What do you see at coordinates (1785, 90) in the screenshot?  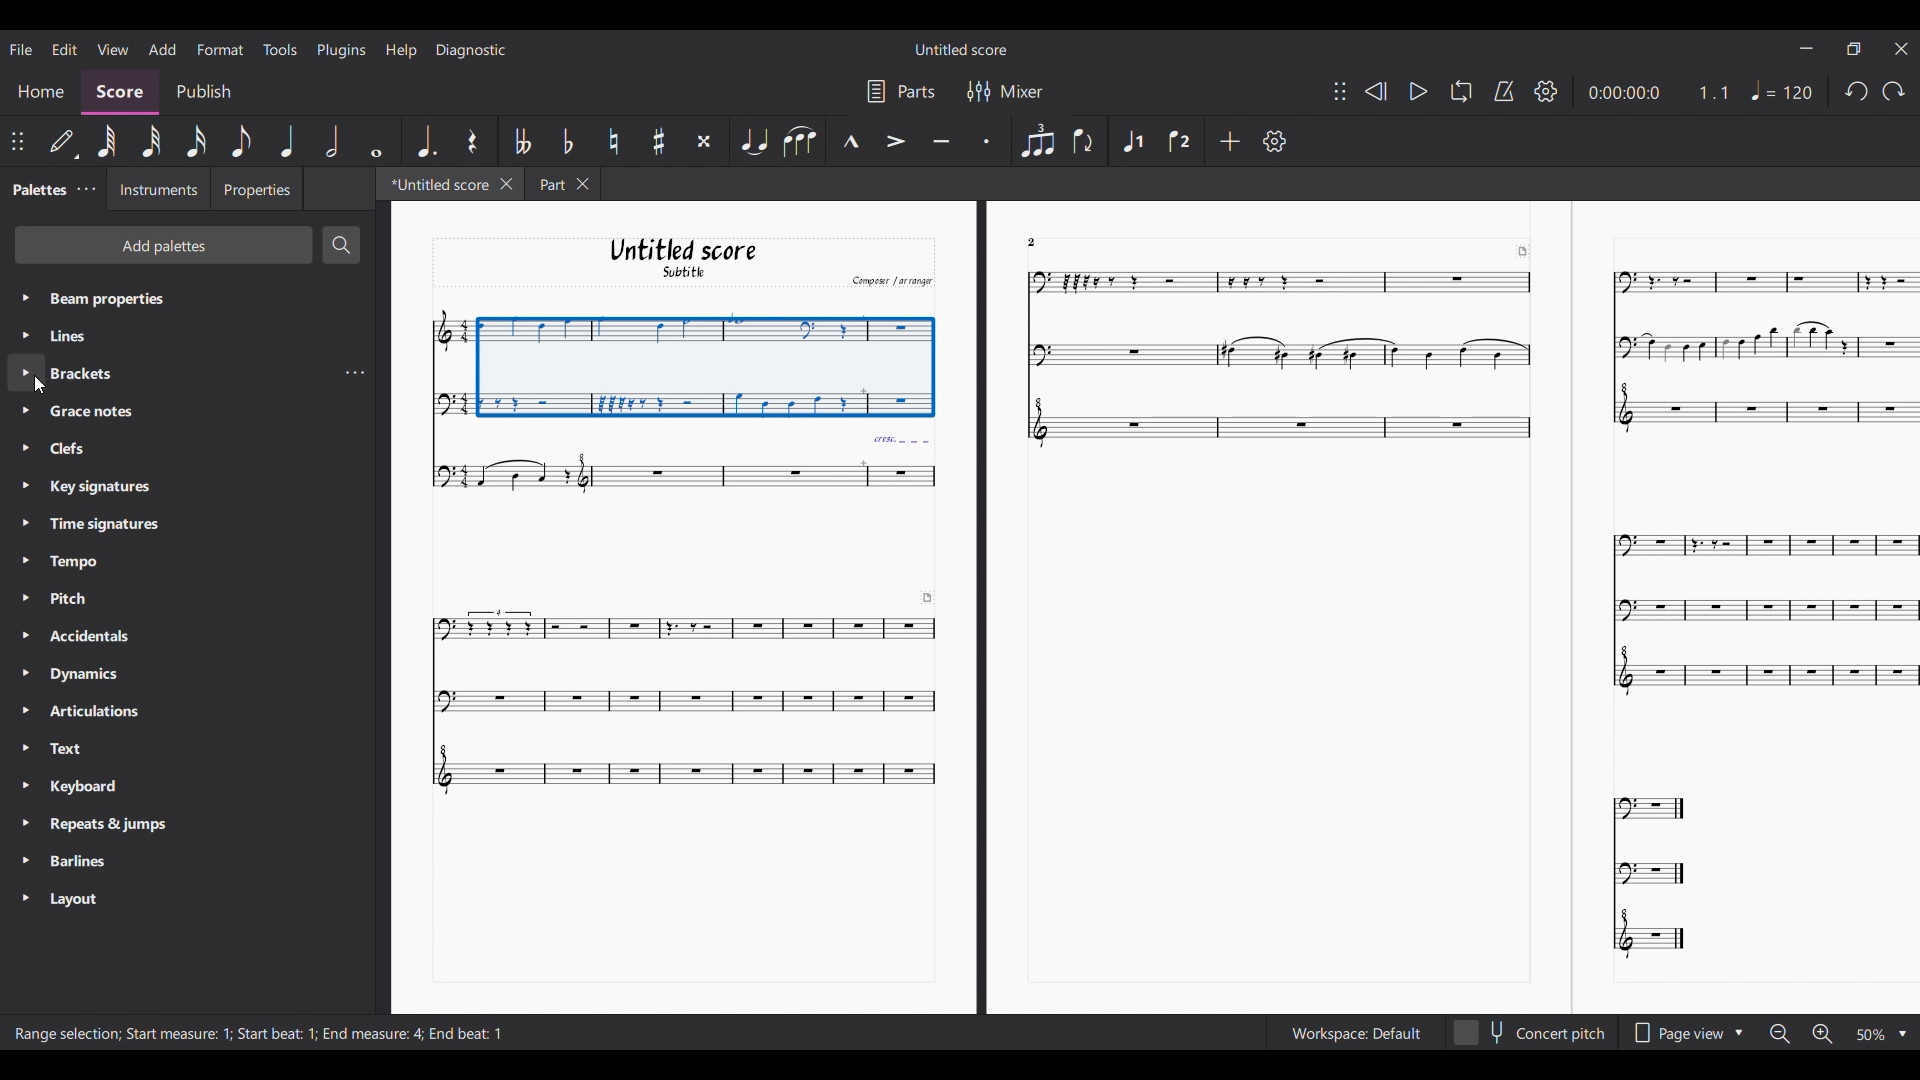 I see `Tempo` at bounding box center [1785, 90].